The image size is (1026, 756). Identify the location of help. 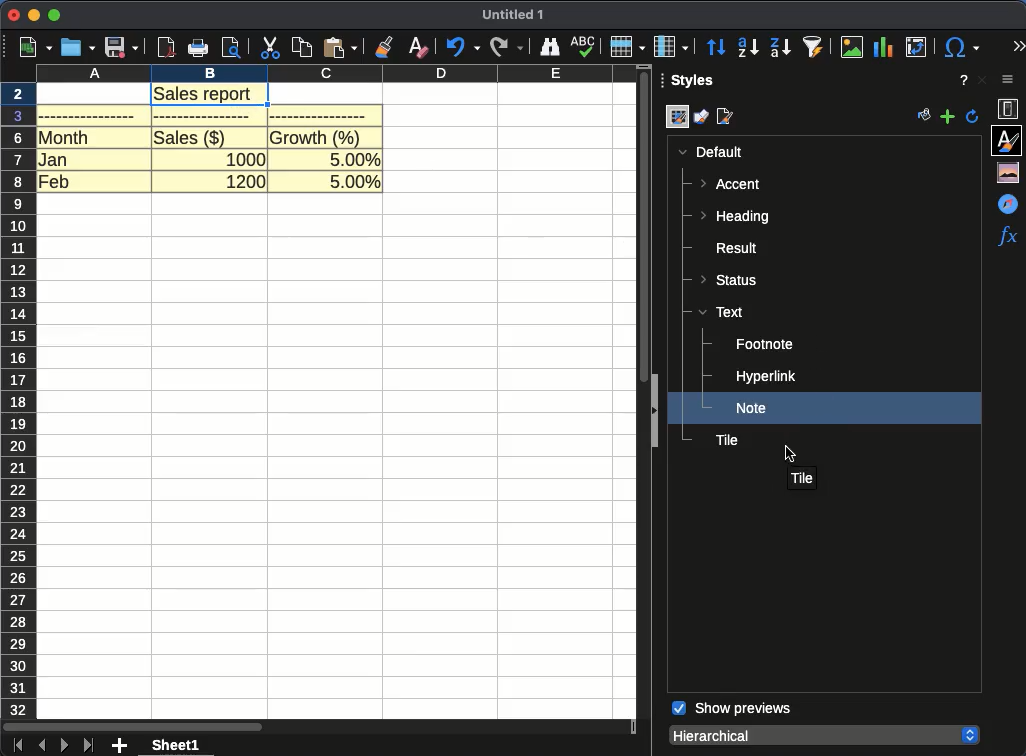
(964, 80).